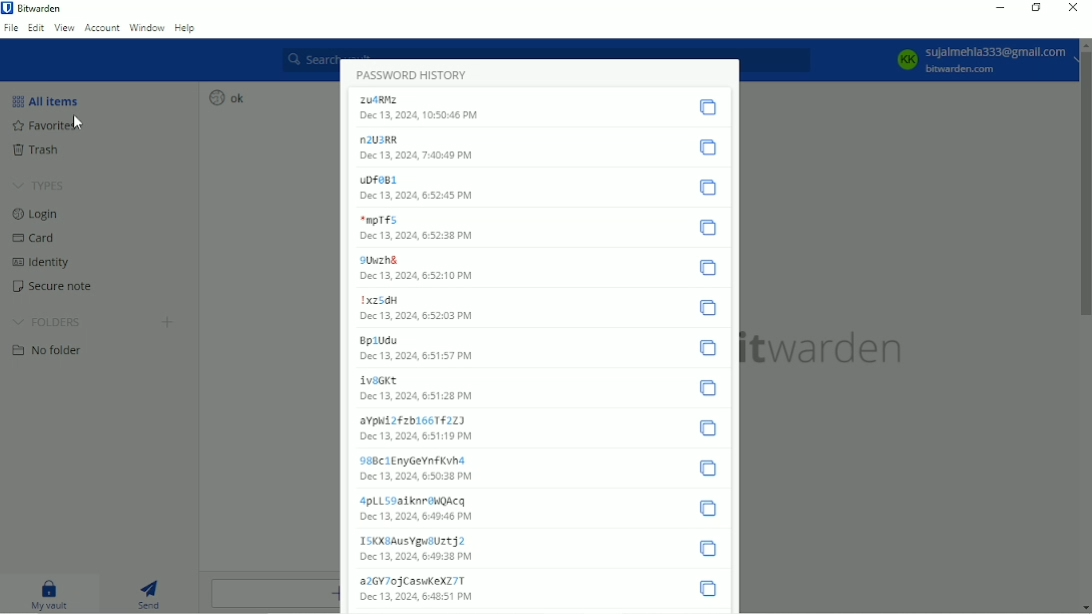 This screenshot has height=614, width=1092. I want to click on 98Bc1EnyGeYnfKvh4, so click(413, 461).